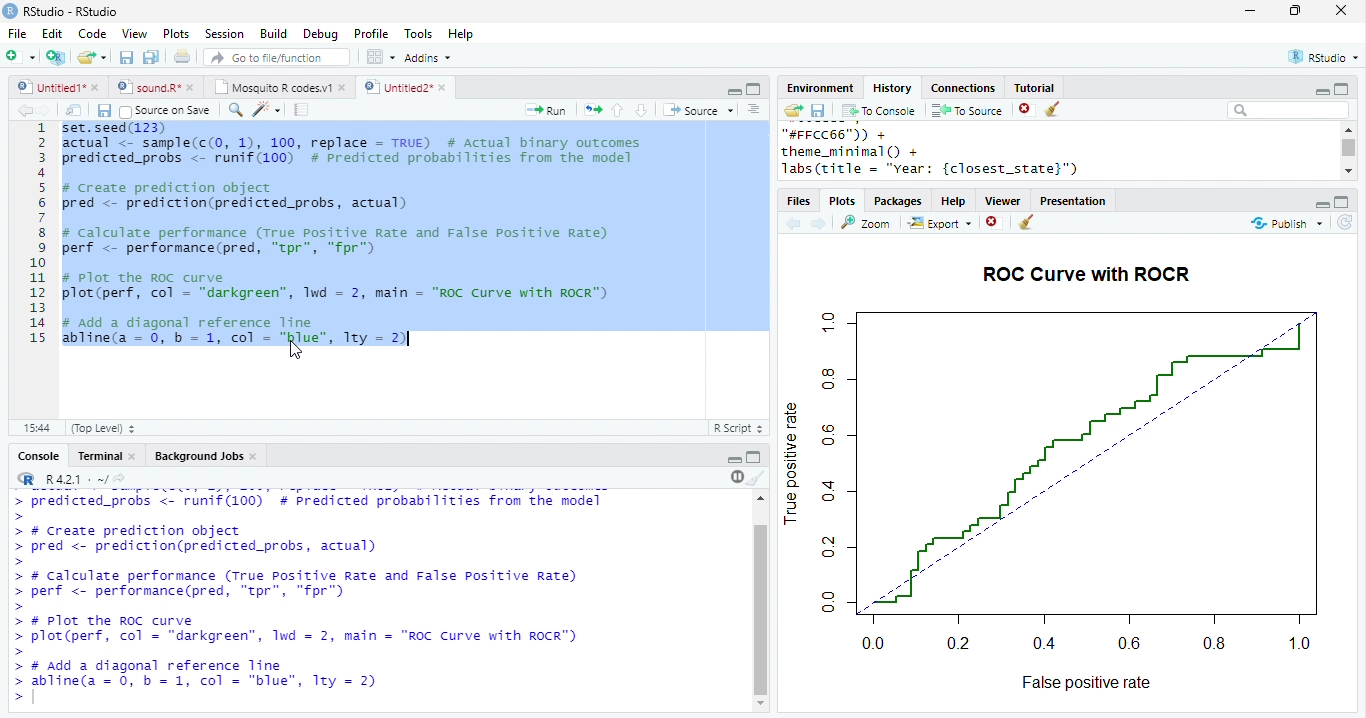 The width and height of the screenshot is (1366, 718). I want to click on Background Jobs, so click(198, 456).